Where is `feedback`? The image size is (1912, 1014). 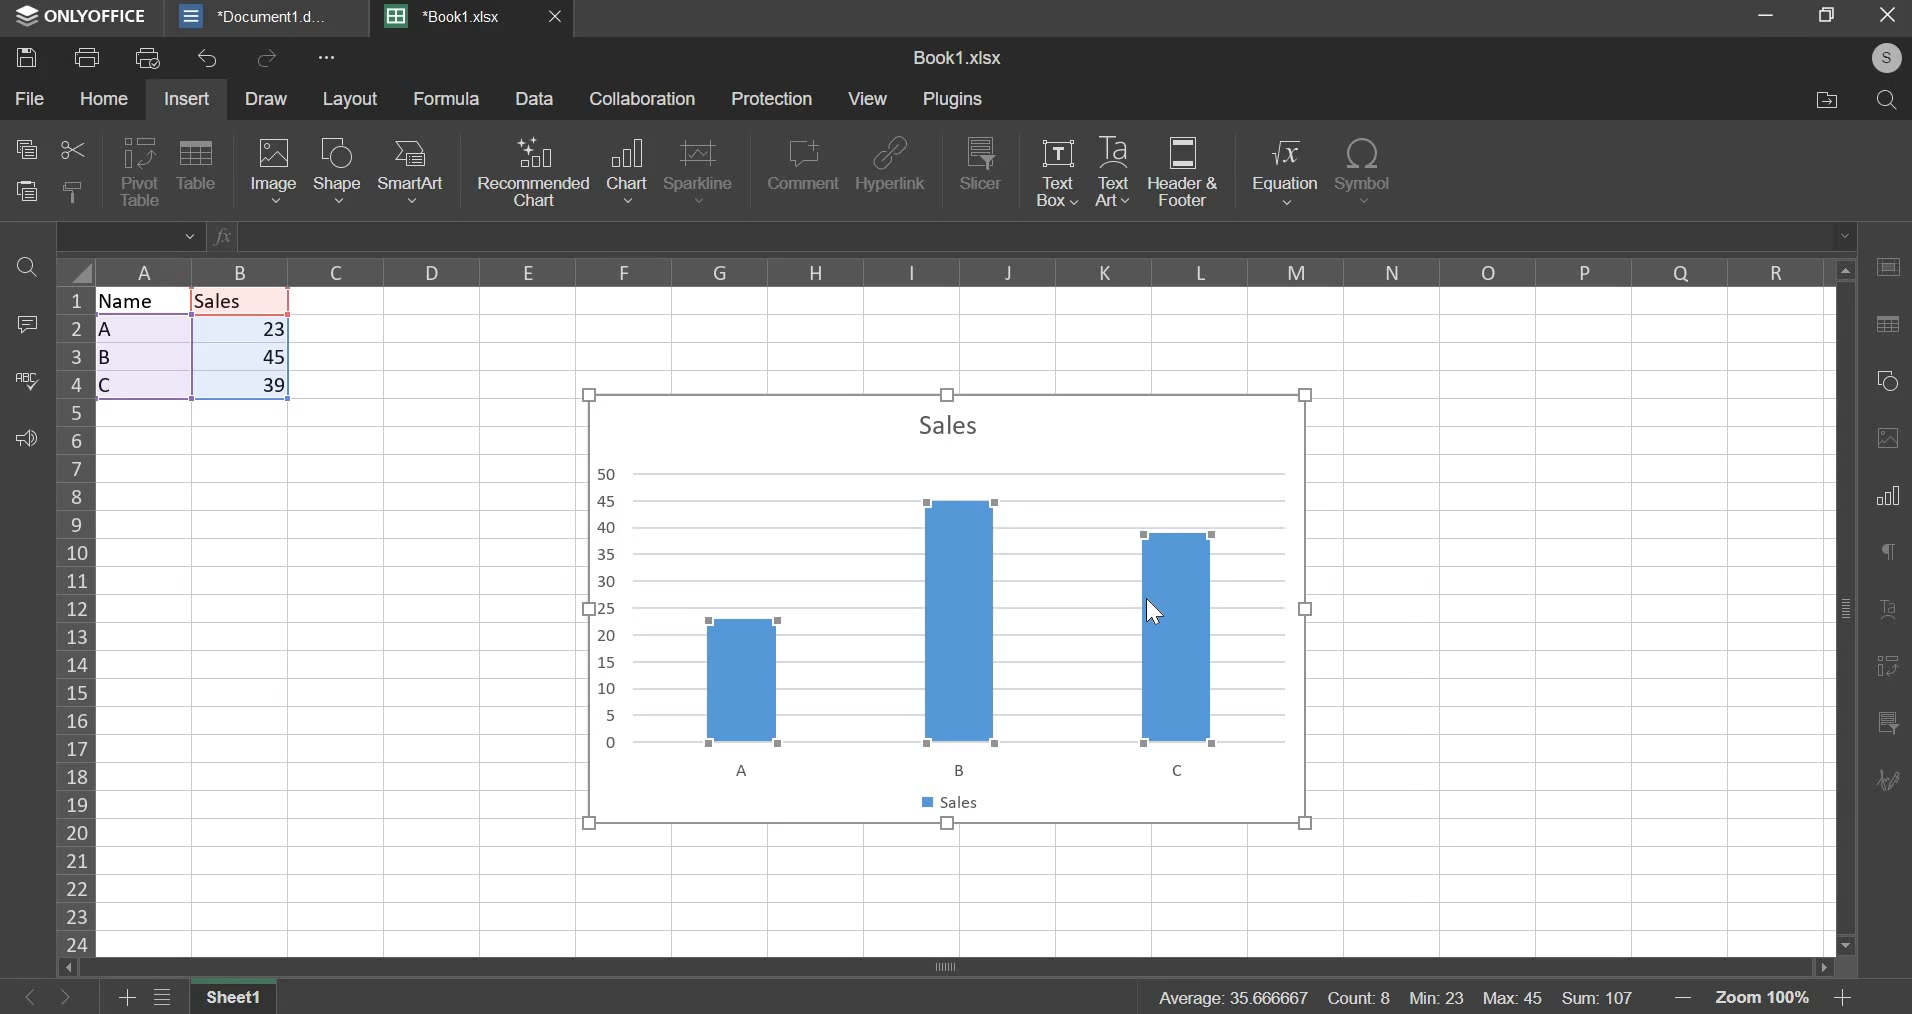
feedback is located at coordinates (25, 438).